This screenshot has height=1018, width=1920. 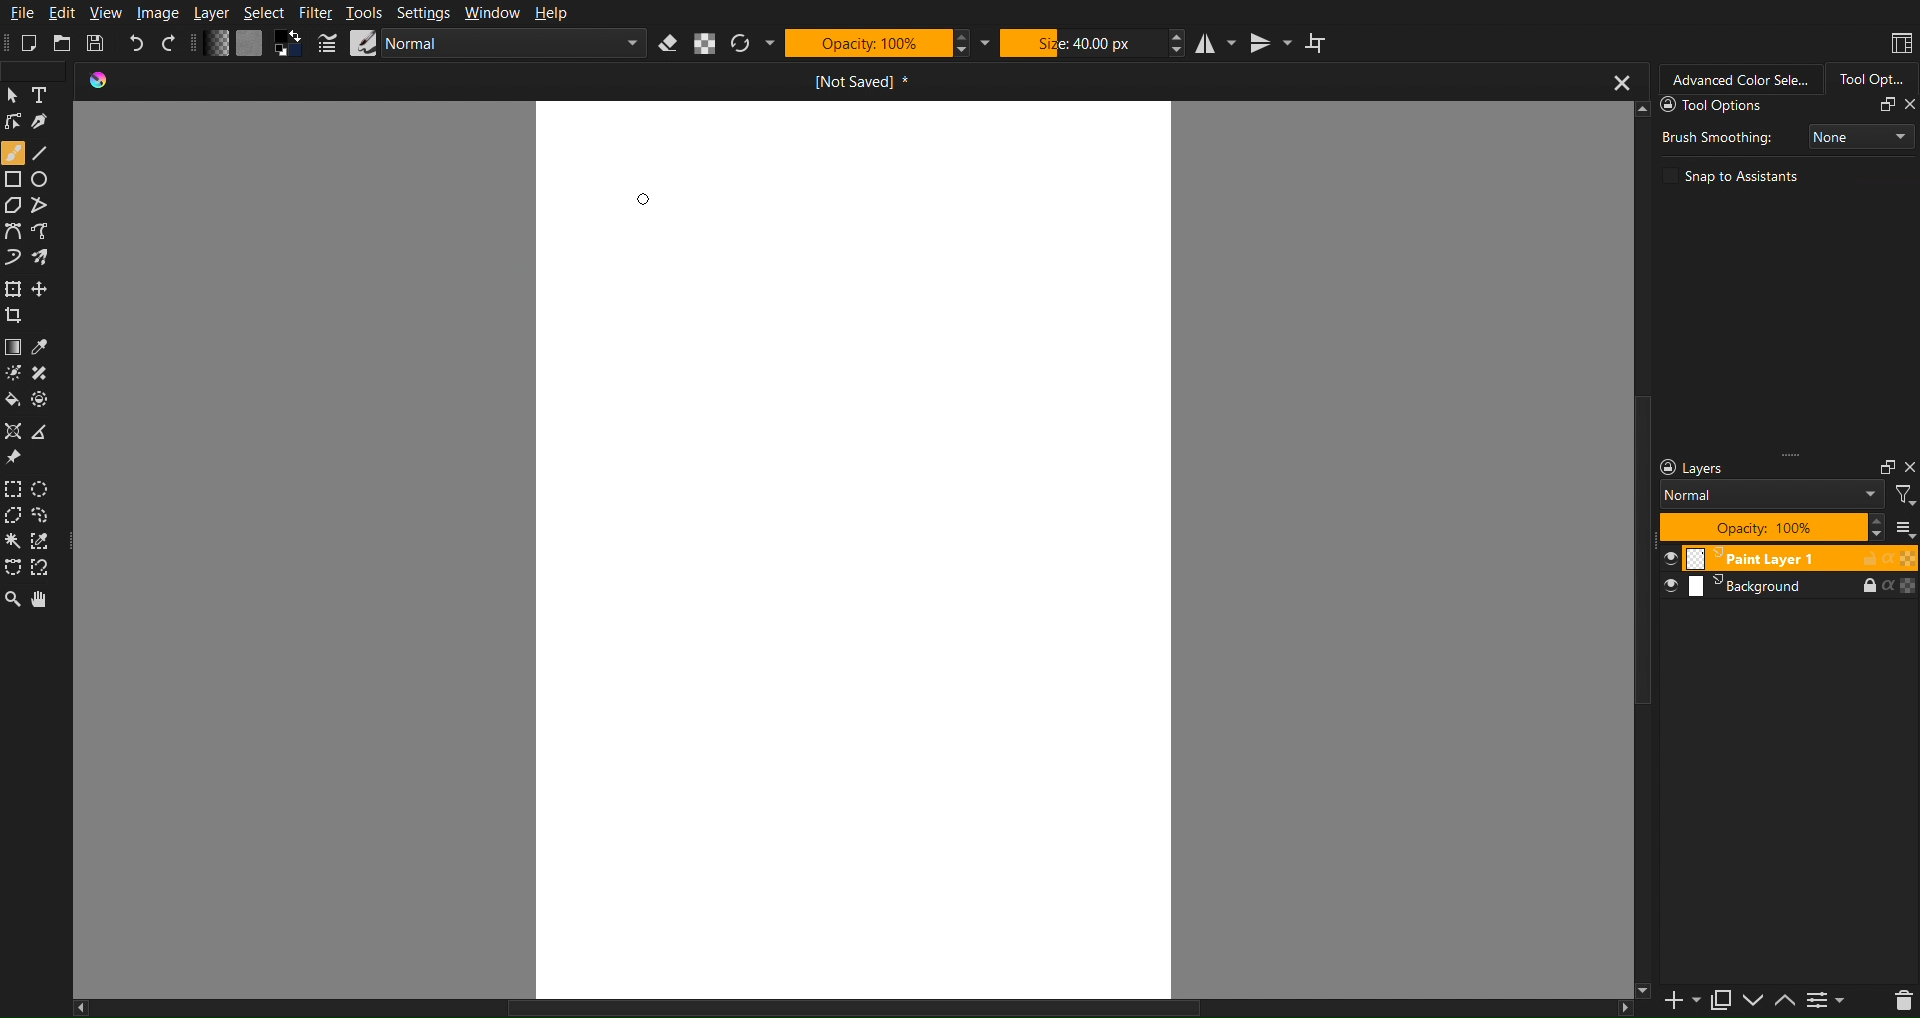 What do you see at coordinates (315, 12) in the screenshot?
I see `Filter` at bounding box center [315, 12].